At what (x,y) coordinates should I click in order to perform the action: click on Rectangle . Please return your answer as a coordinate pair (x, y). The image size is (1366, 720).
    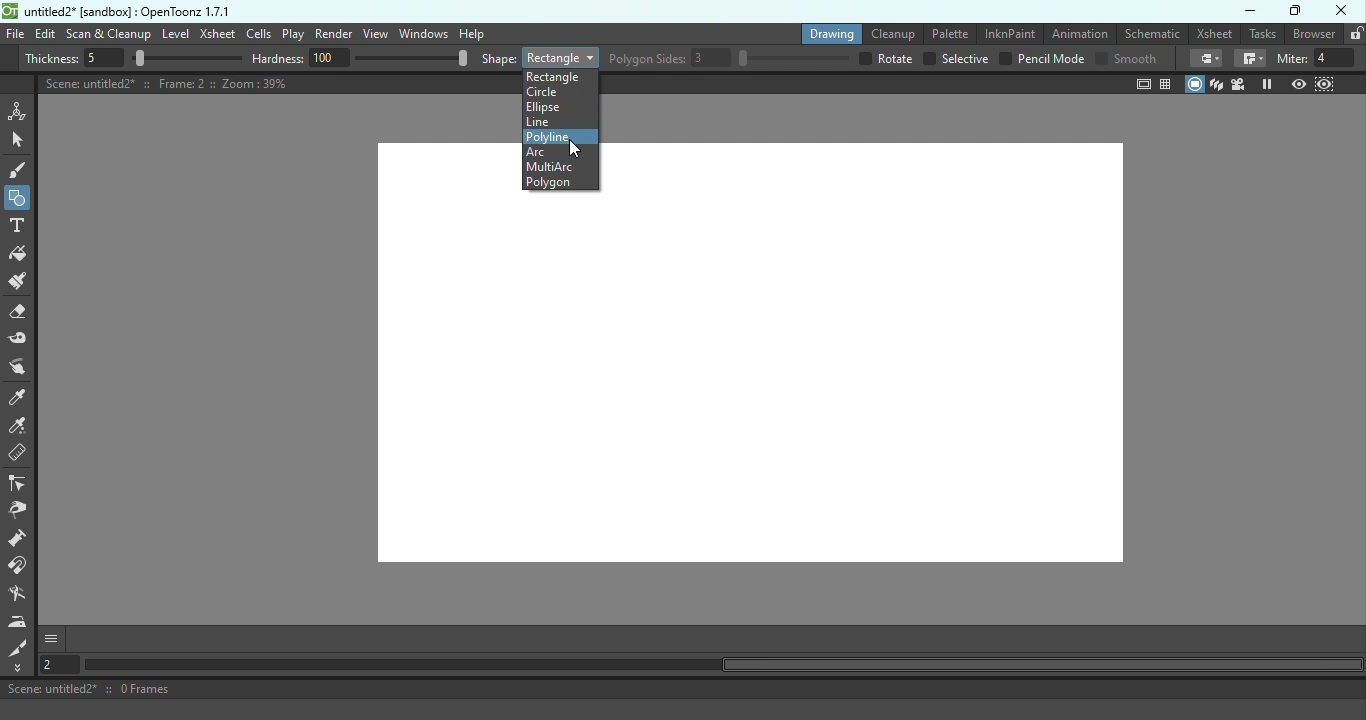
    Looking at the image, I should click on (556, 77).